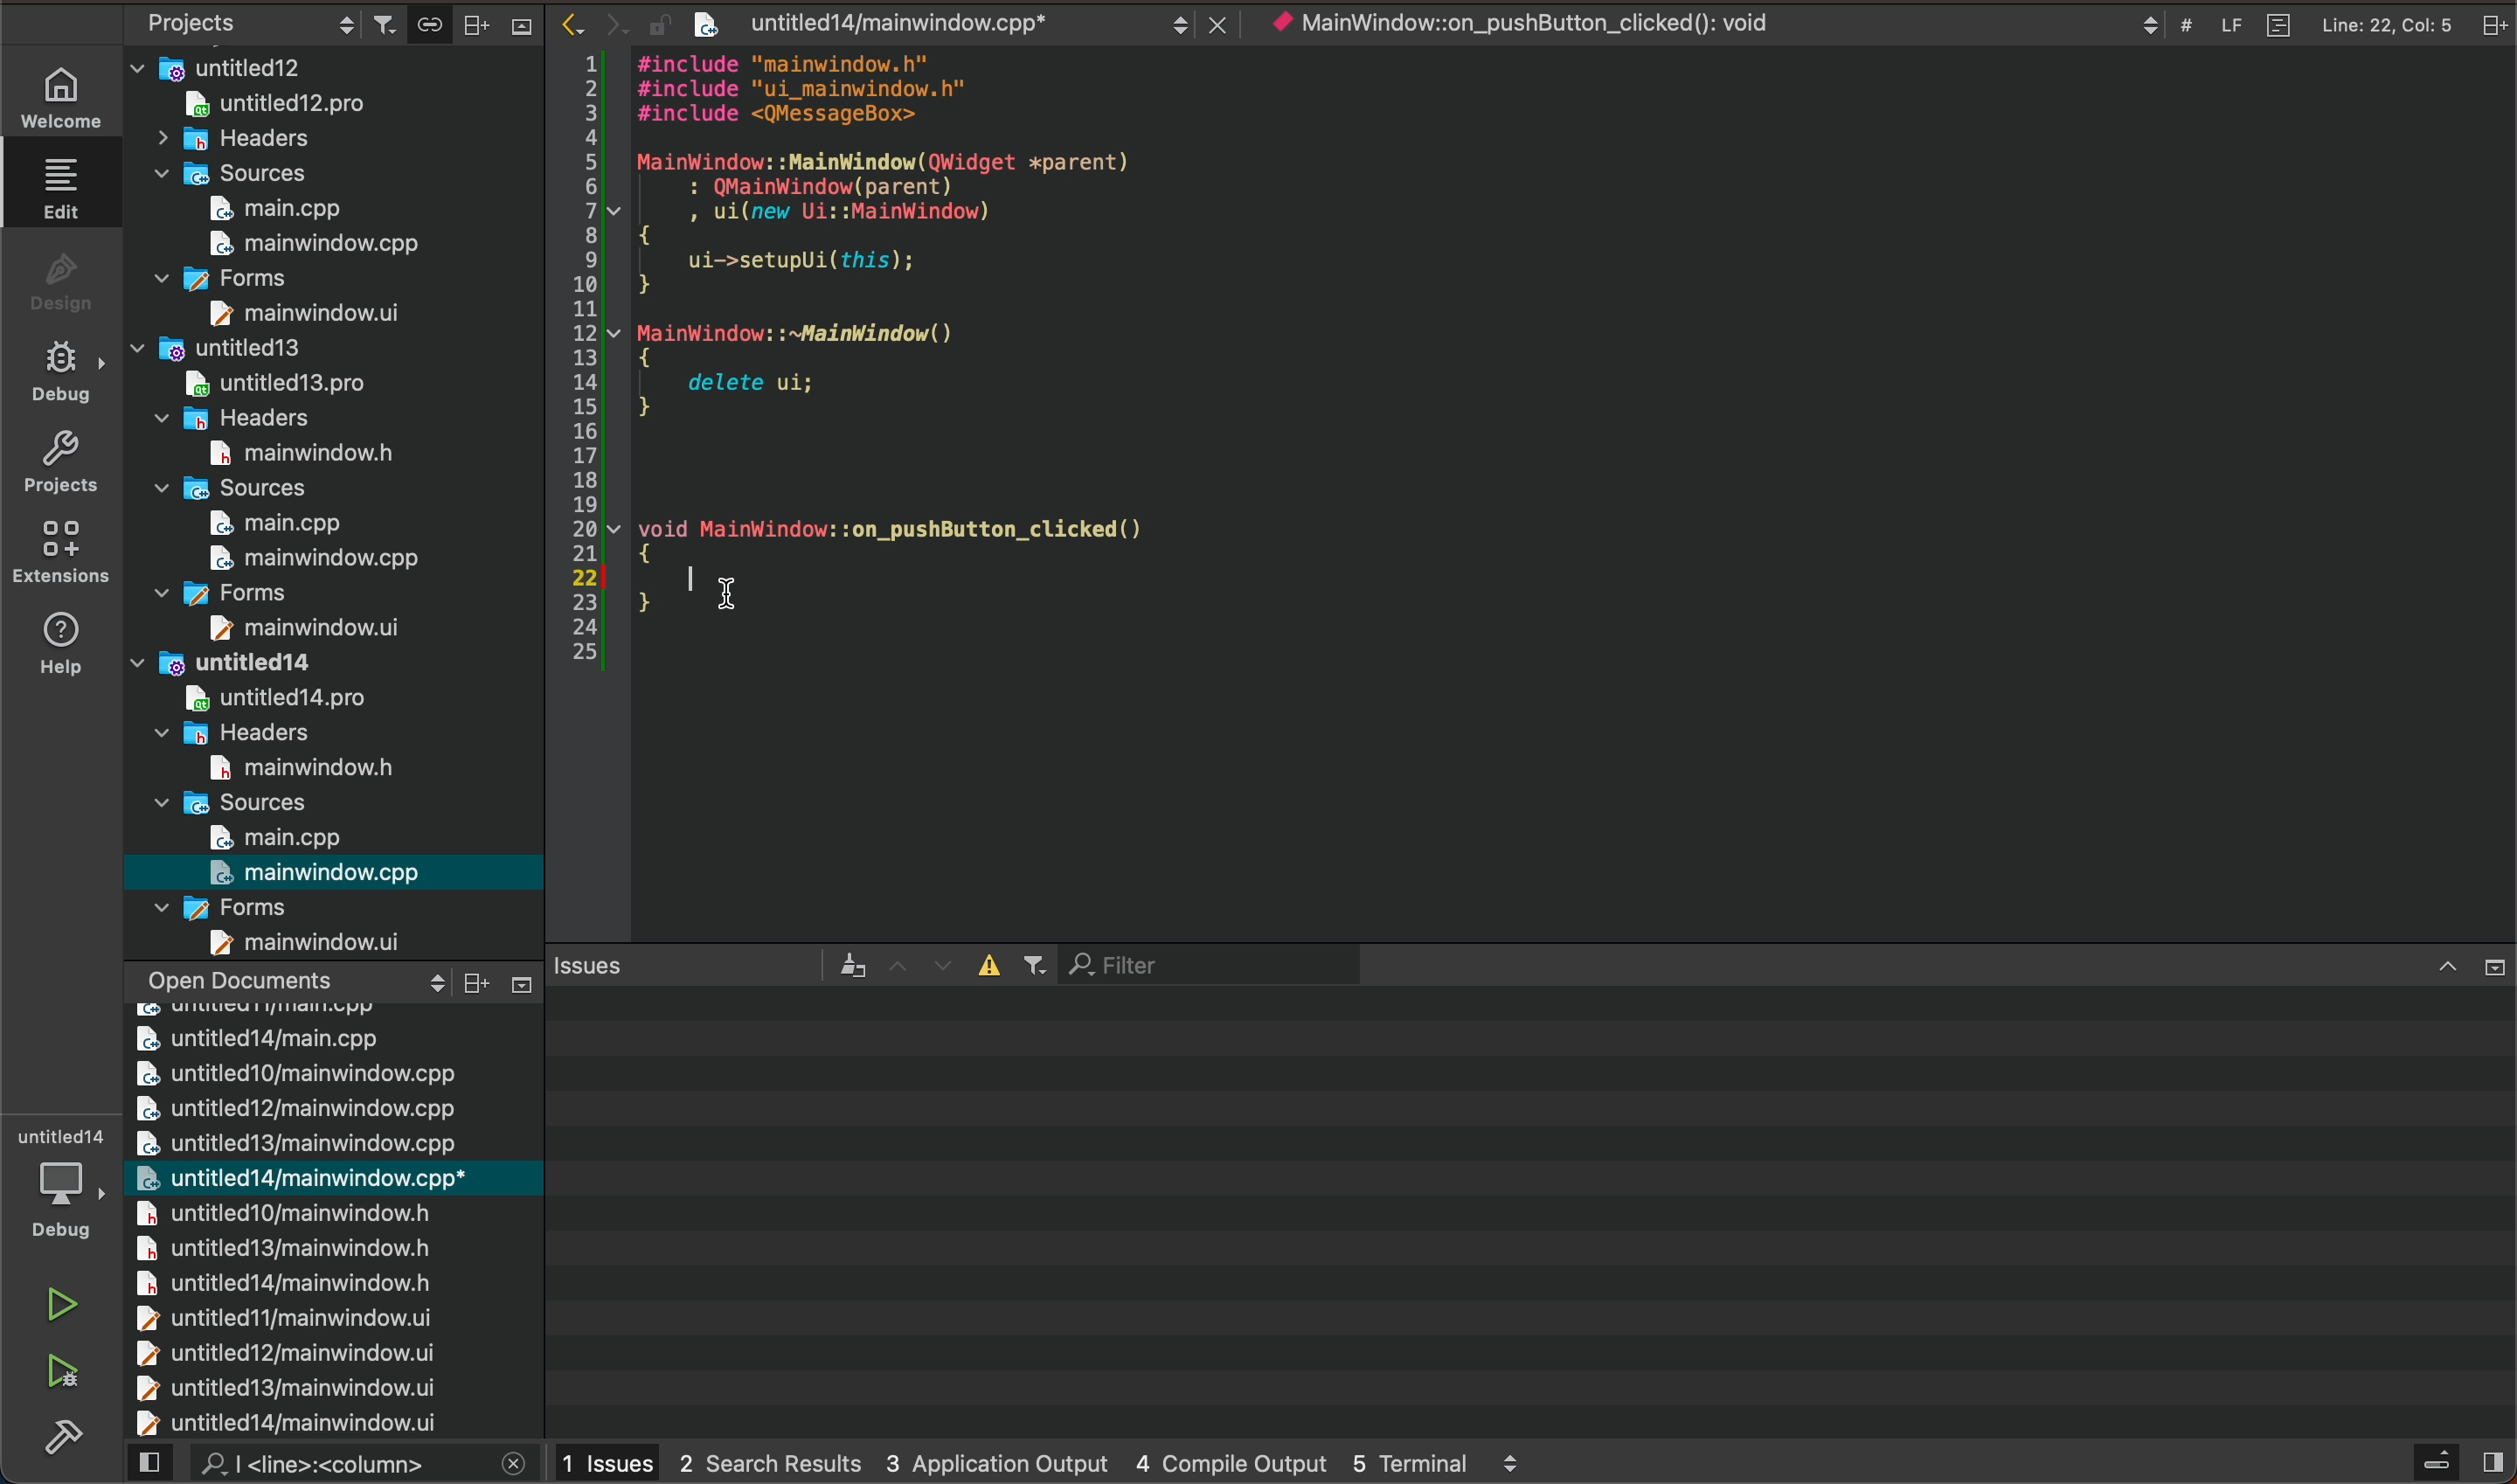 This screenshot has height=1484, width=2517. Describe the element at coordinates (601, 25) in the screenshot. I see `arrows` at that location.